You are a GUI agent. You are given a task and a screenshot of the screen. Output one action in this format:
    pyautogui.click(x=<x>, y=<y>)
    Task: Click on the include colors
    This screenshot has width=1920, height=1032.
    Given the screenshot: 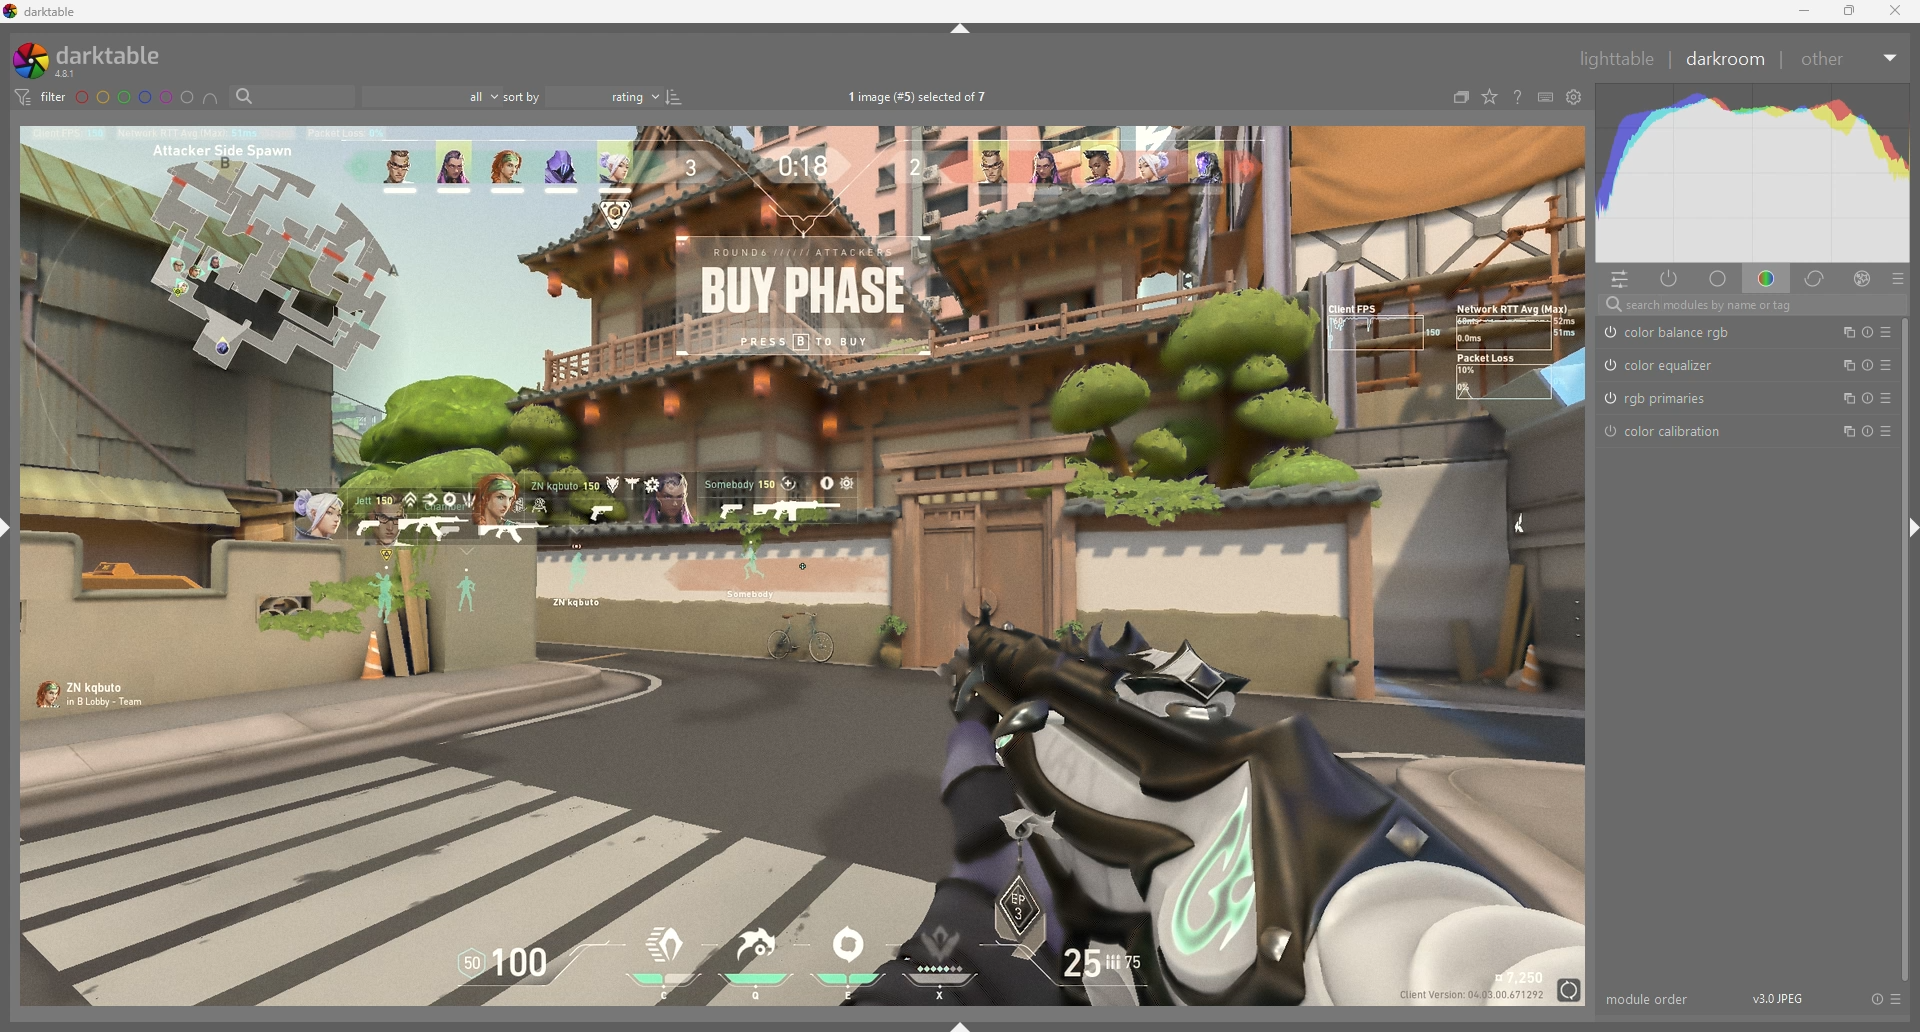 What is the action you would take?
    pyautogui.click(x=210, y=99)
    